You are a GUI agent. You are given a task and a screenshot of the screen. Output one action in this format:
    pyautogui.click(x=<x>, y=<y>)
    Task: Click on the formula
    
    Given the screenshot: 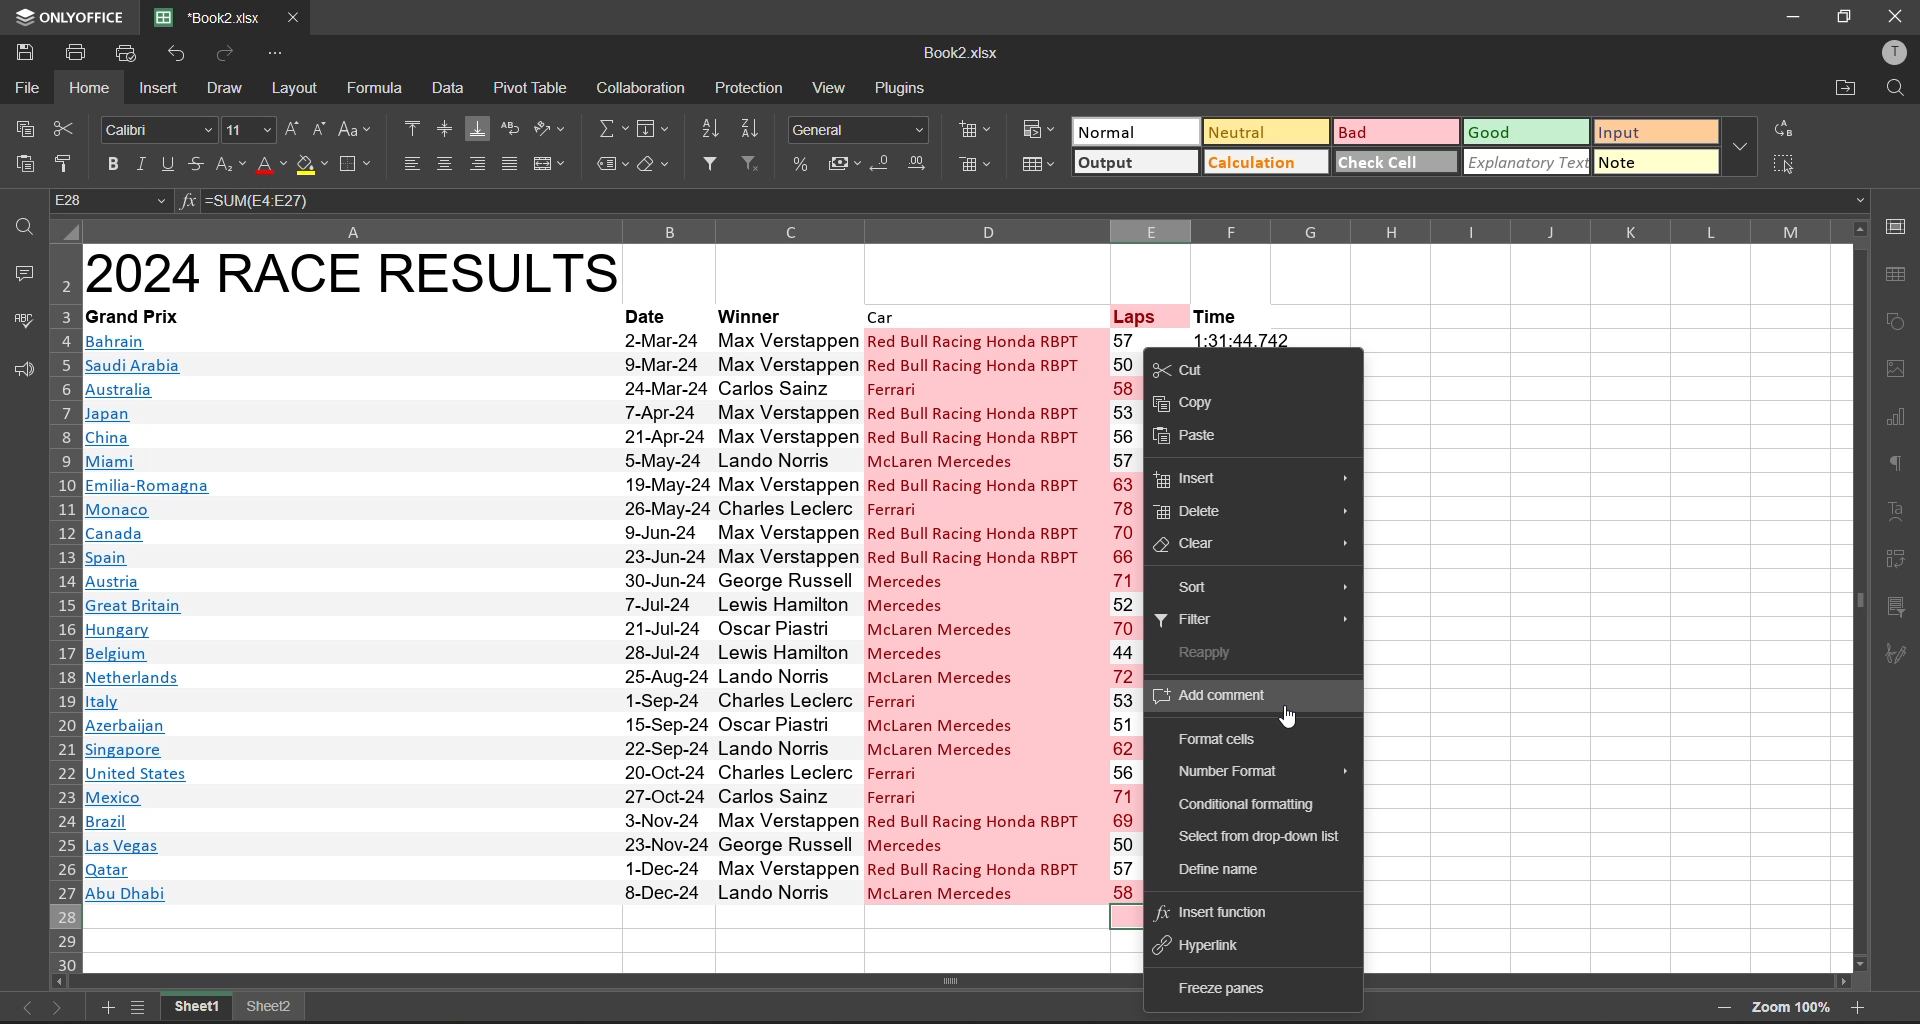 What is the action you would take?
    pyautogui.click(x=373, y=88)
    